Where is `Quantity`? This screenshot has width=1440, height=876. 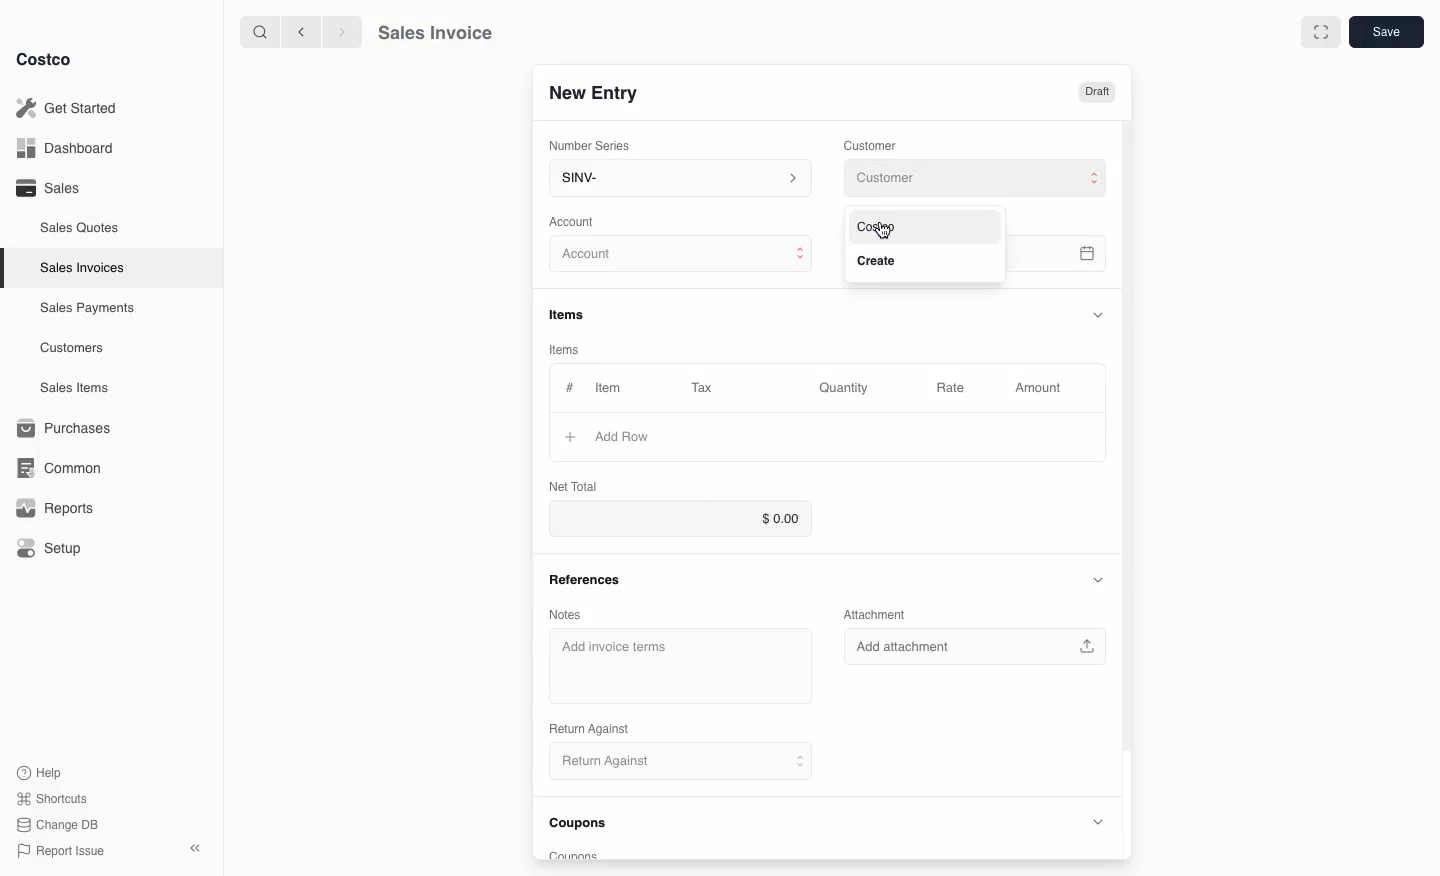 Quantity is located at coordinates (845, 388).